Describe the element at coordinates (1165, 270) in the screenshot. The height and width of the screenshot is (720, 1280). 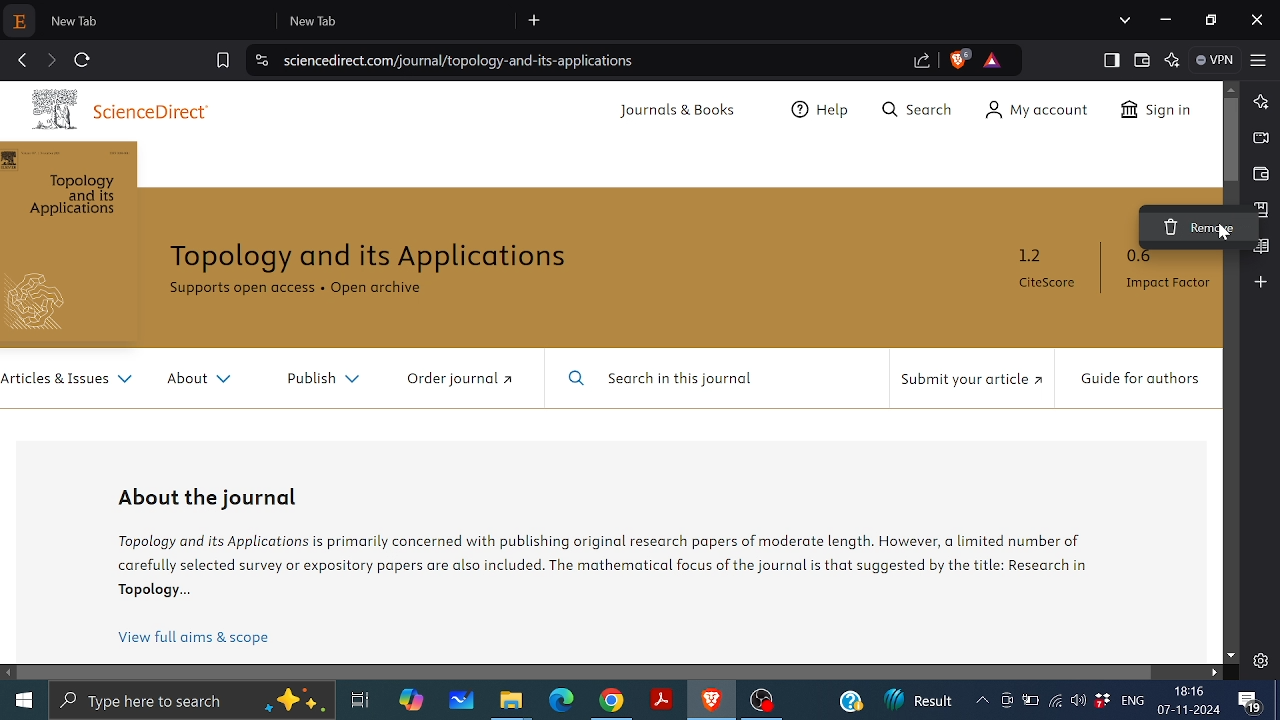
I see `0.6 Impact Factor` at that location.